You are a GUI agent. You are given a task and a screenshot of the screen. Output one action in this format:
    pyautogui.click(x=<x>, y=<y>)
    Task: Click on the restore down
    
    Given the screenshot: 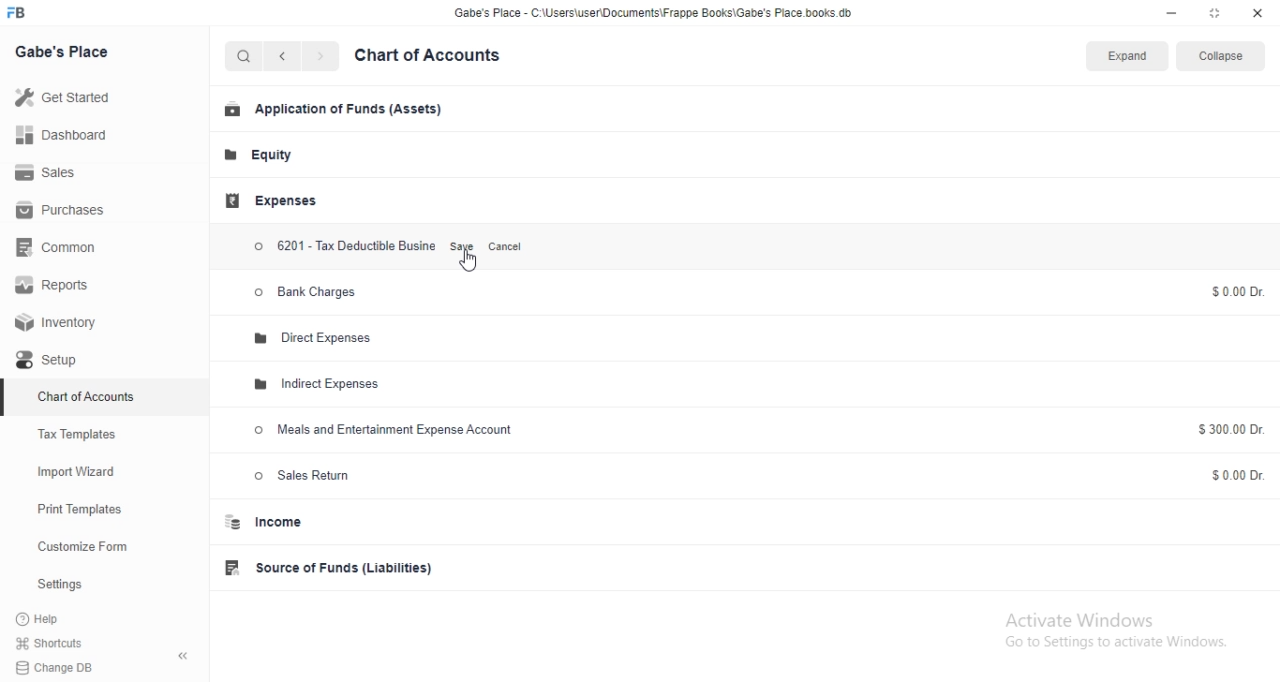 What is the action you would take?
    pyautogui.click(x=1216, y=15)
    